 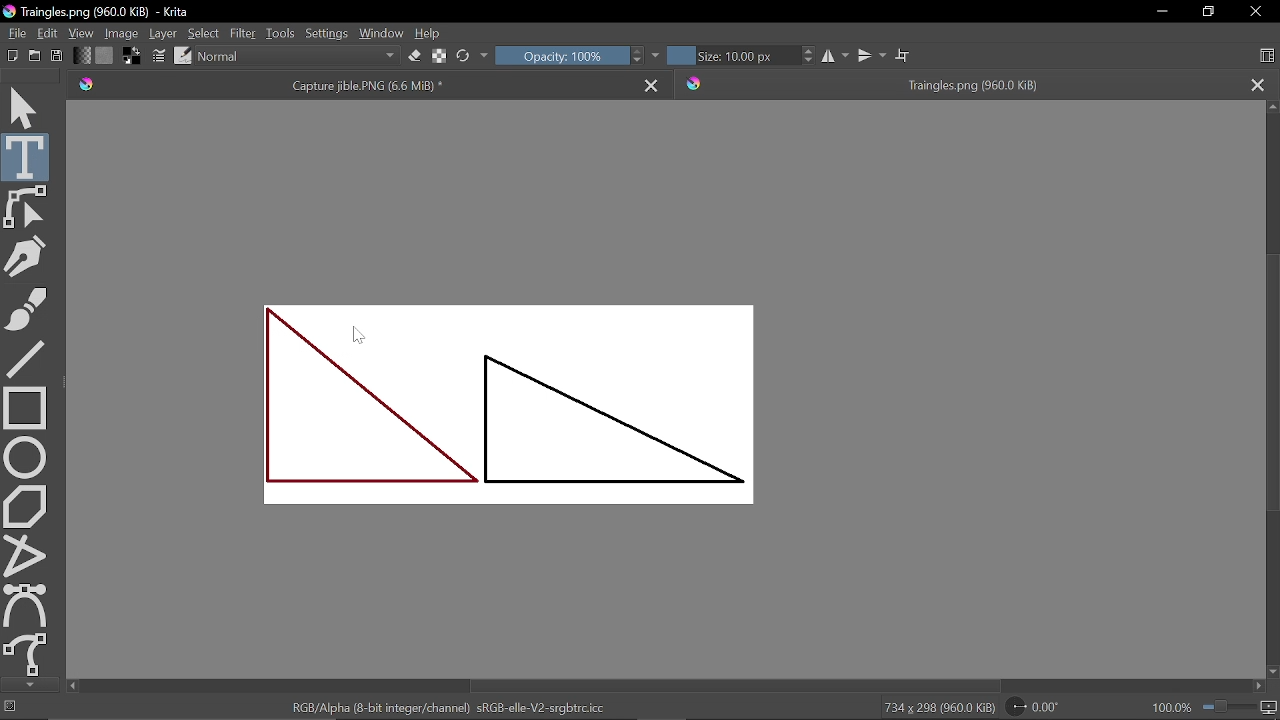 I want to click on Gradient fill, so click(x=80, y=57).